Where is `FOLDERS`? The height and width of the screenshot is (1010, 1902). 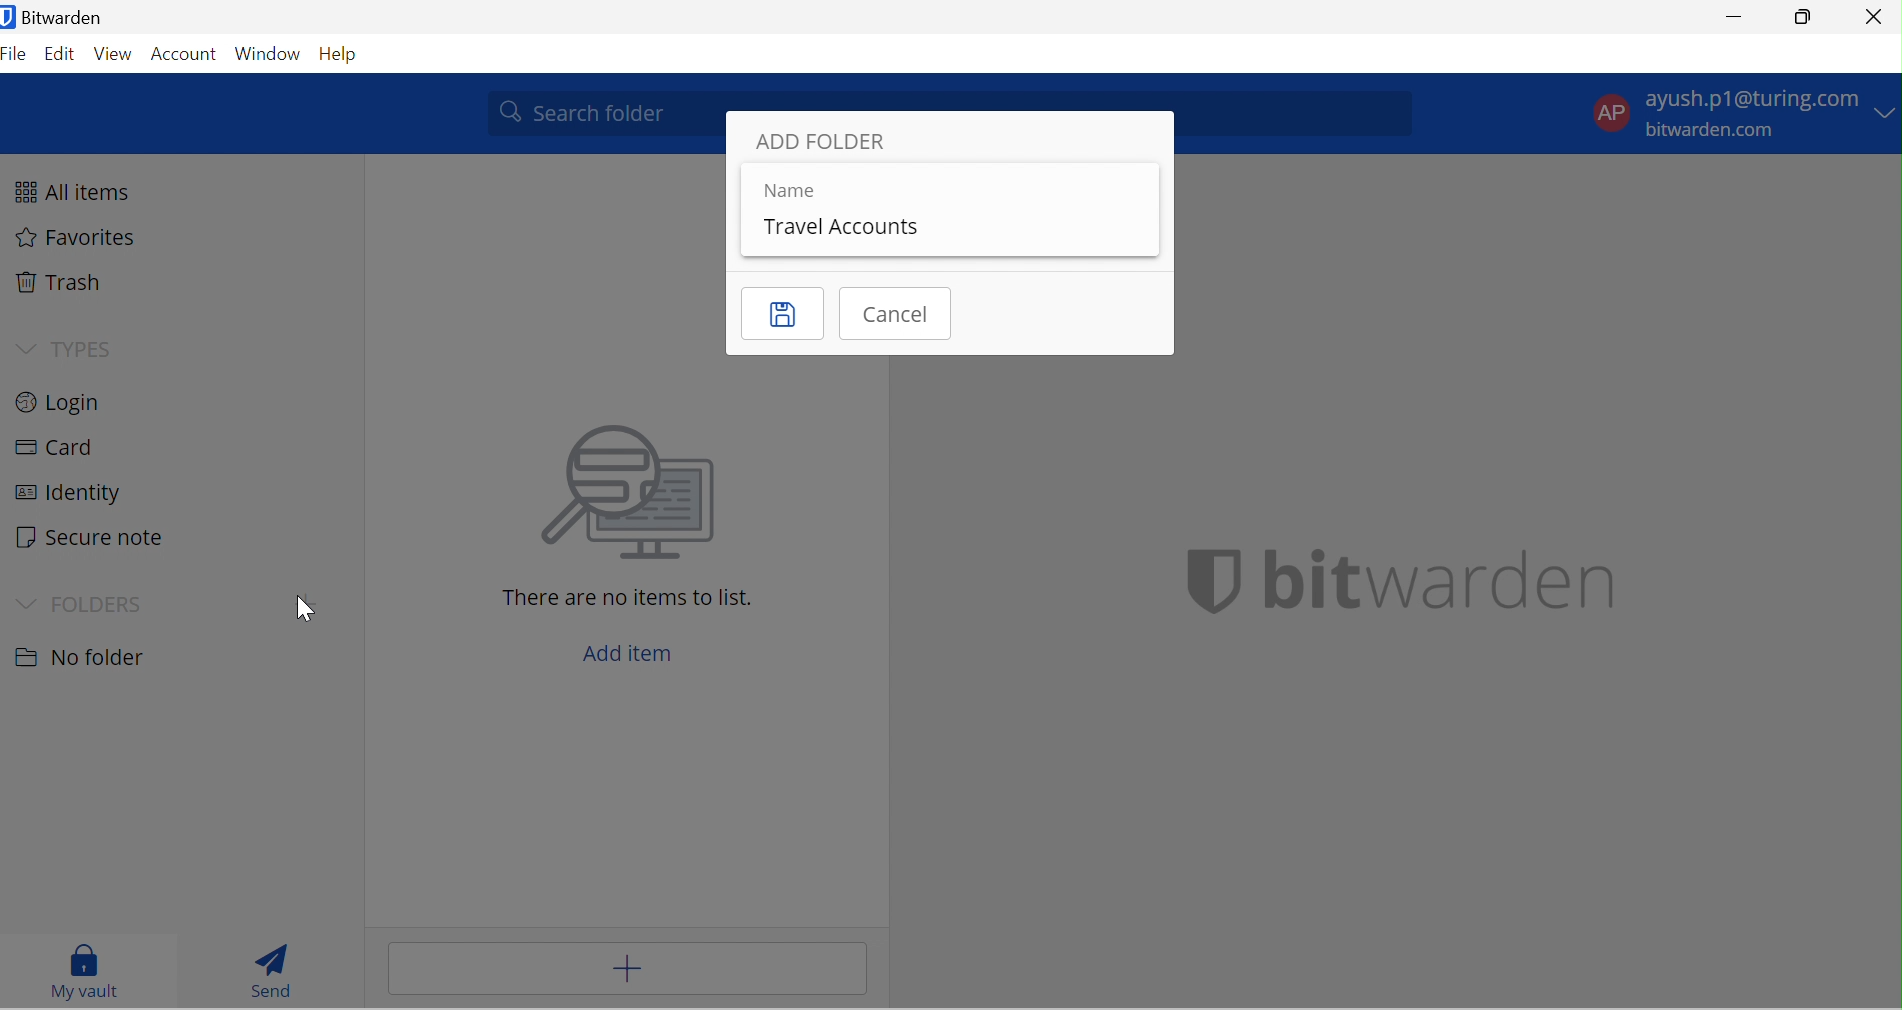
FOLDERS is located at coordinates (99, 603).